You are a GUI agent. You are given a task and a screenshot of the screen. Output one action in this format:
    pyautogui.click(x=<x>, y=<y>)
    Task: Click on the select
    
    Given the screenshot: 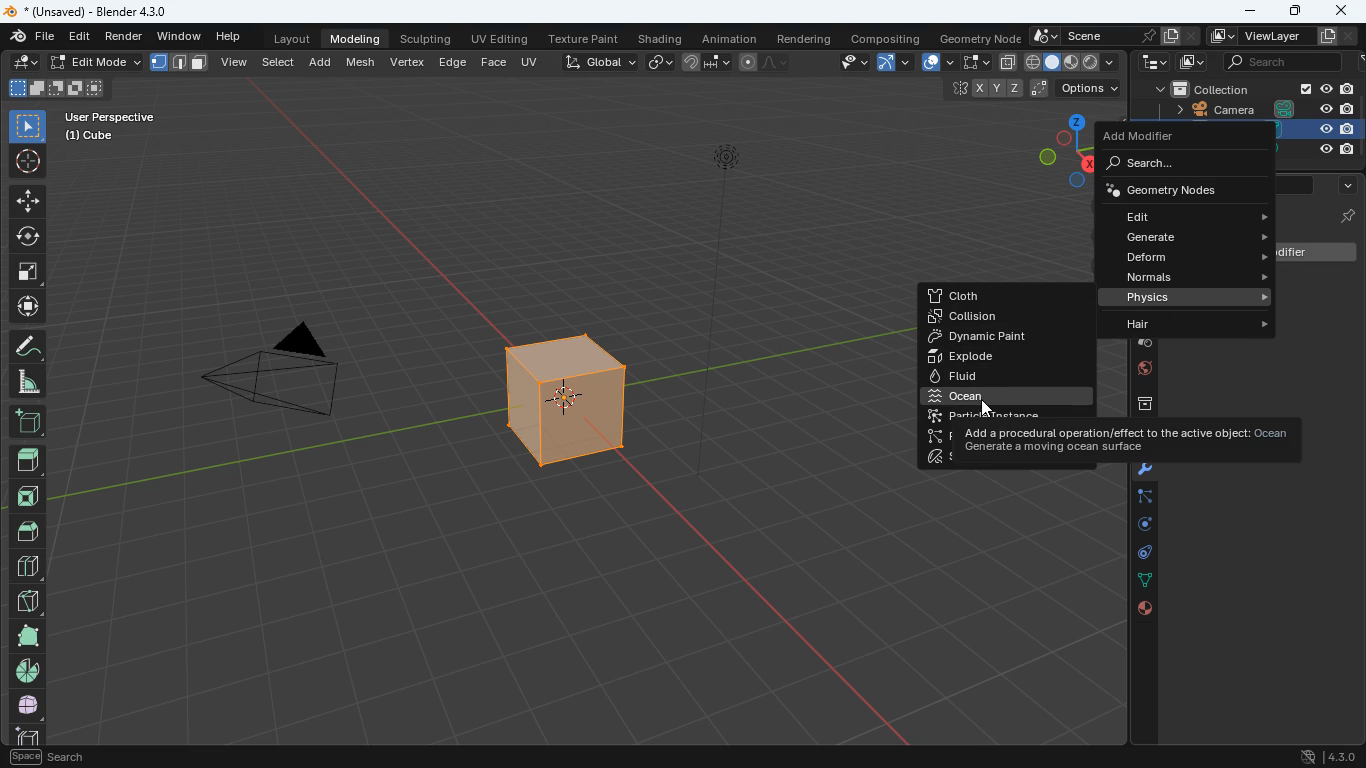 What is the action you would take?
    pyautogui.click(x=282, y=61)
    